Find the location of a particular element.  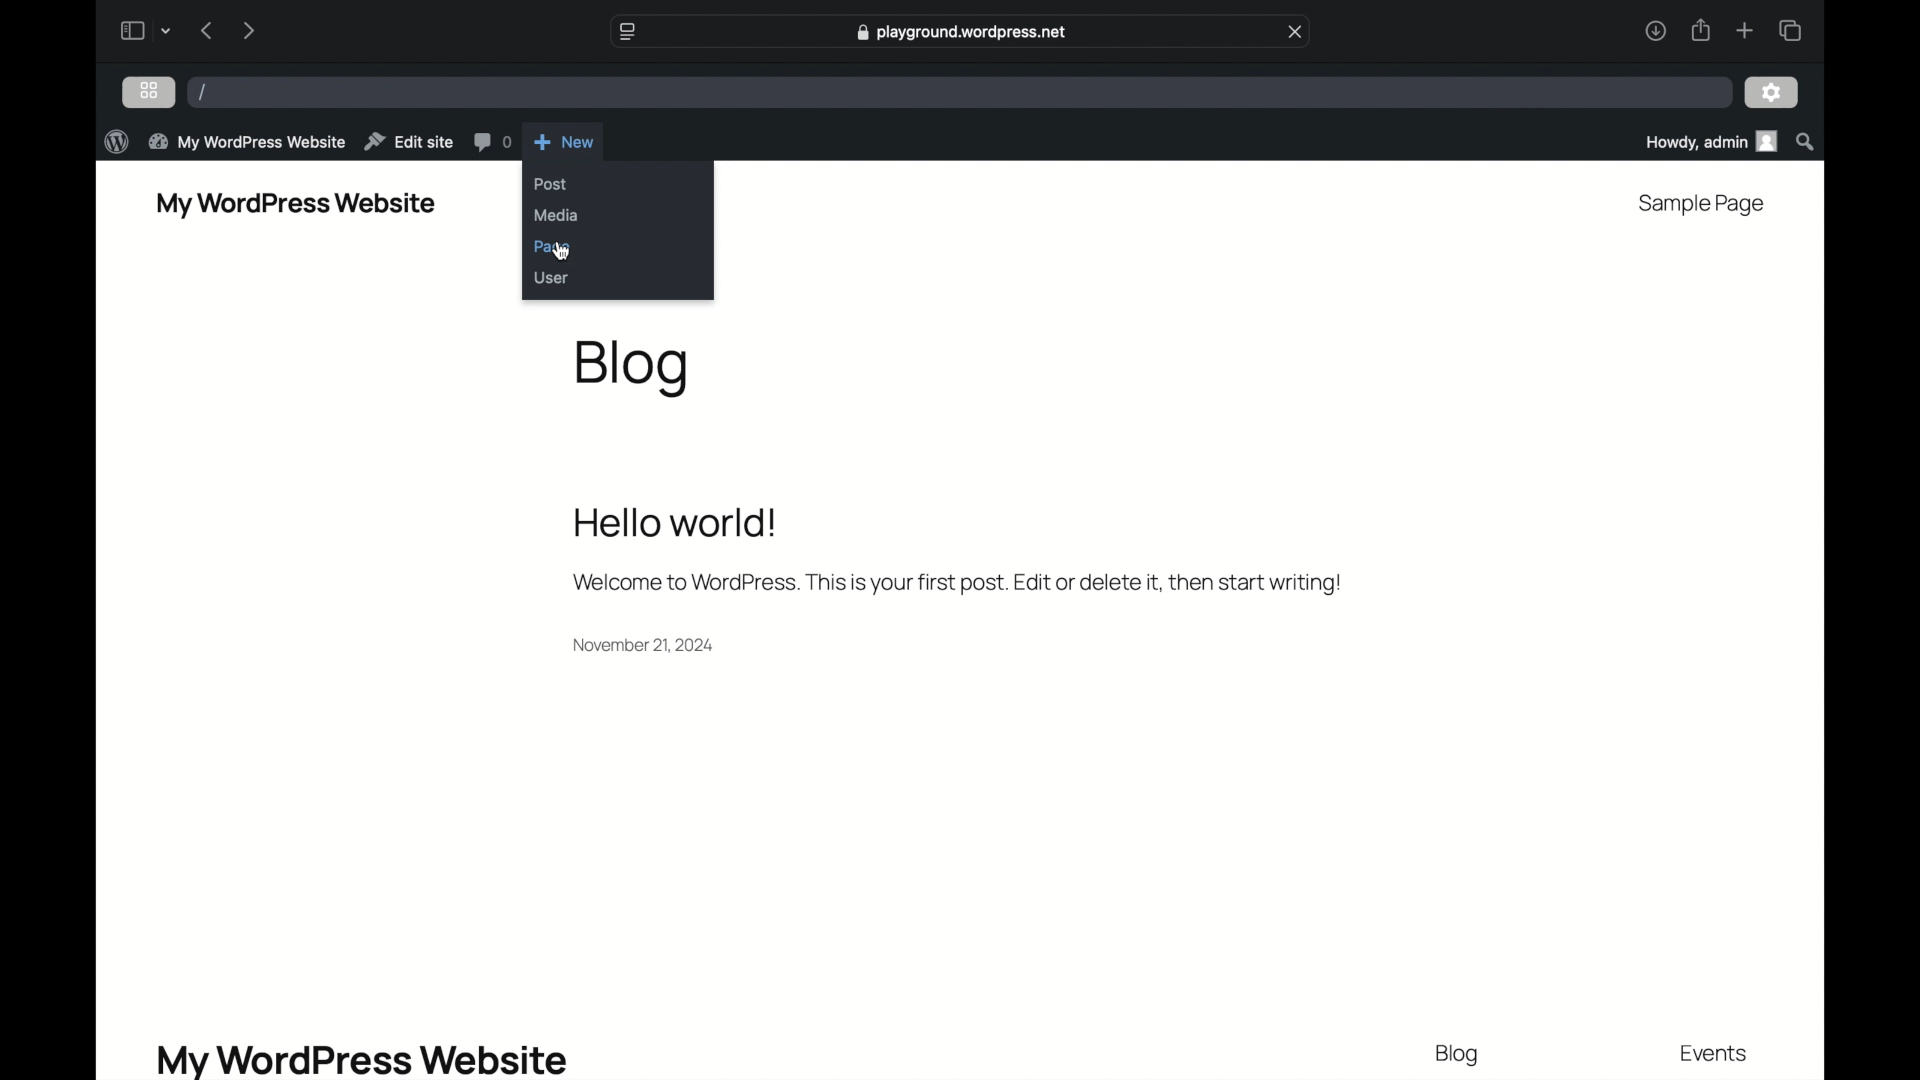

downloads is located at coordinates (1656, 30).